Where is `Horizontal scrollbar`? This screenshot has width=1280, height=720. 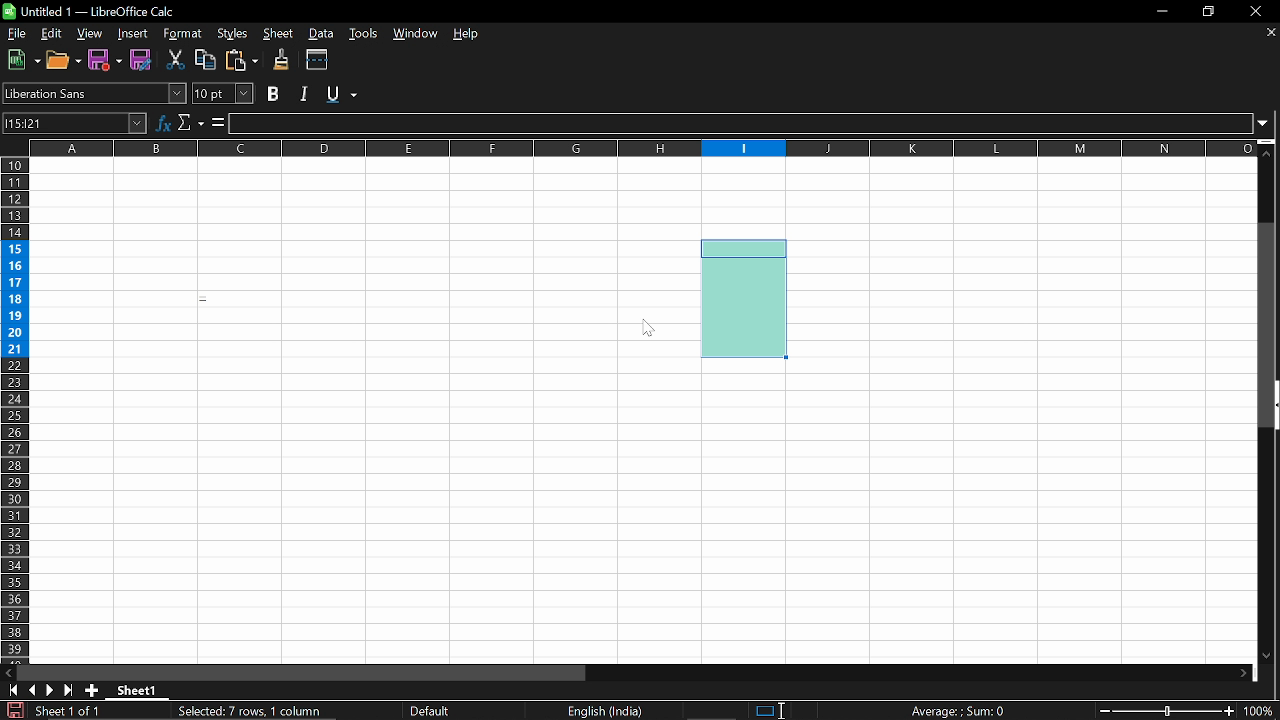 Horizontal scrollbar is located at coordinates (306, 671).